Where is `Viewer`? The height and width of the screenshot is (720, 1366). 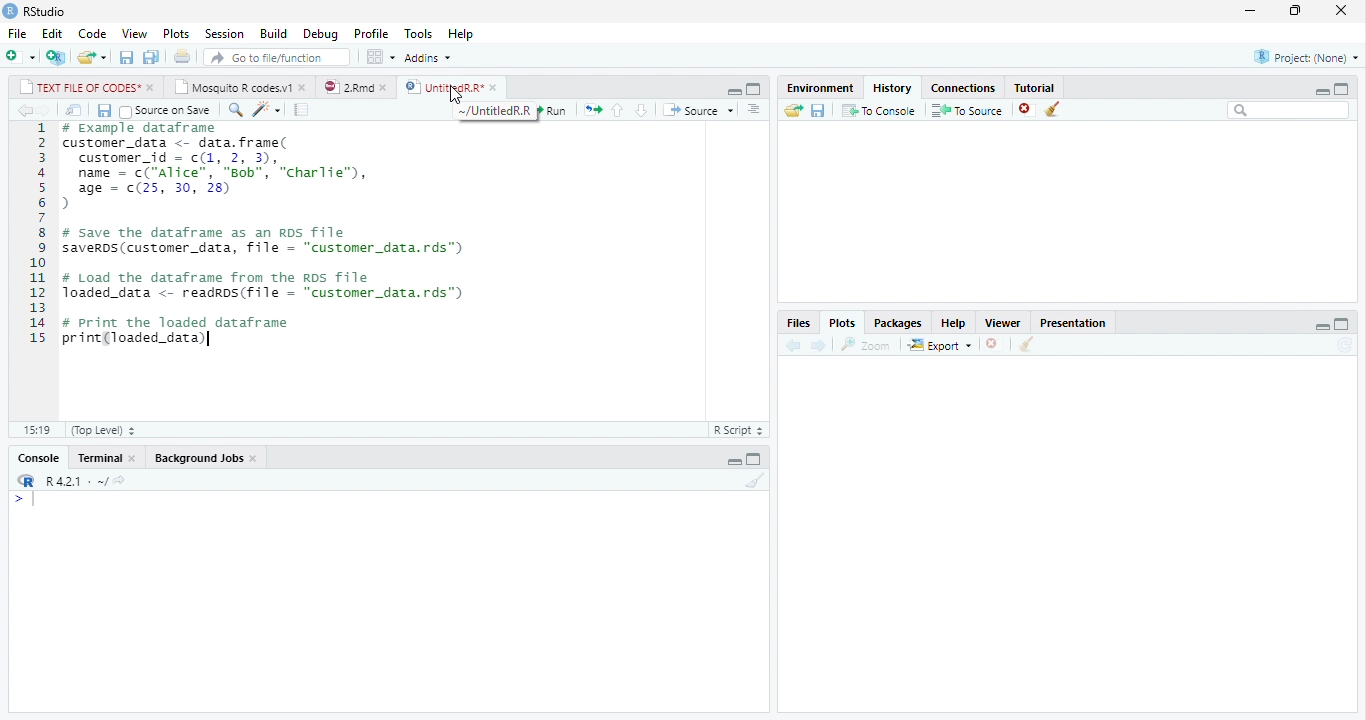 Viewer is located at coordinates (1002, 322).